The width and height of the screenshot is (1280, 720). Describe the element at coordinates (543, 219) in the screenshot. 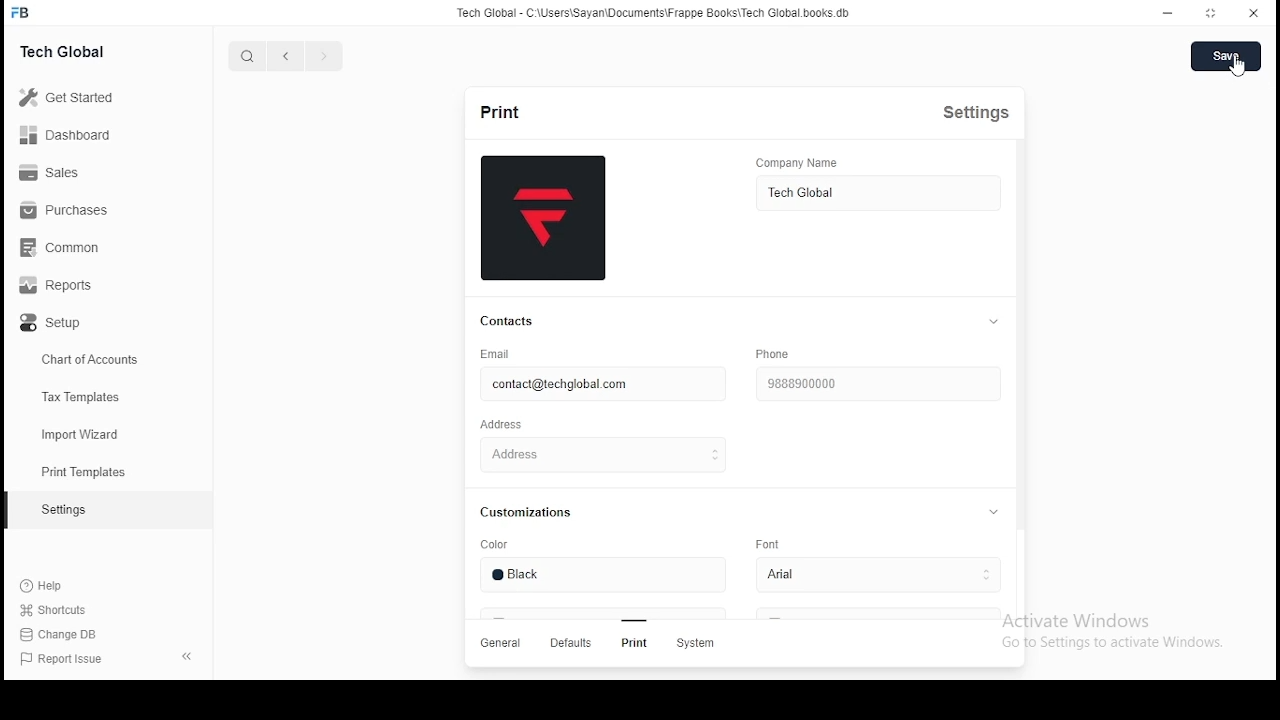

I see `profile preview` at that location.